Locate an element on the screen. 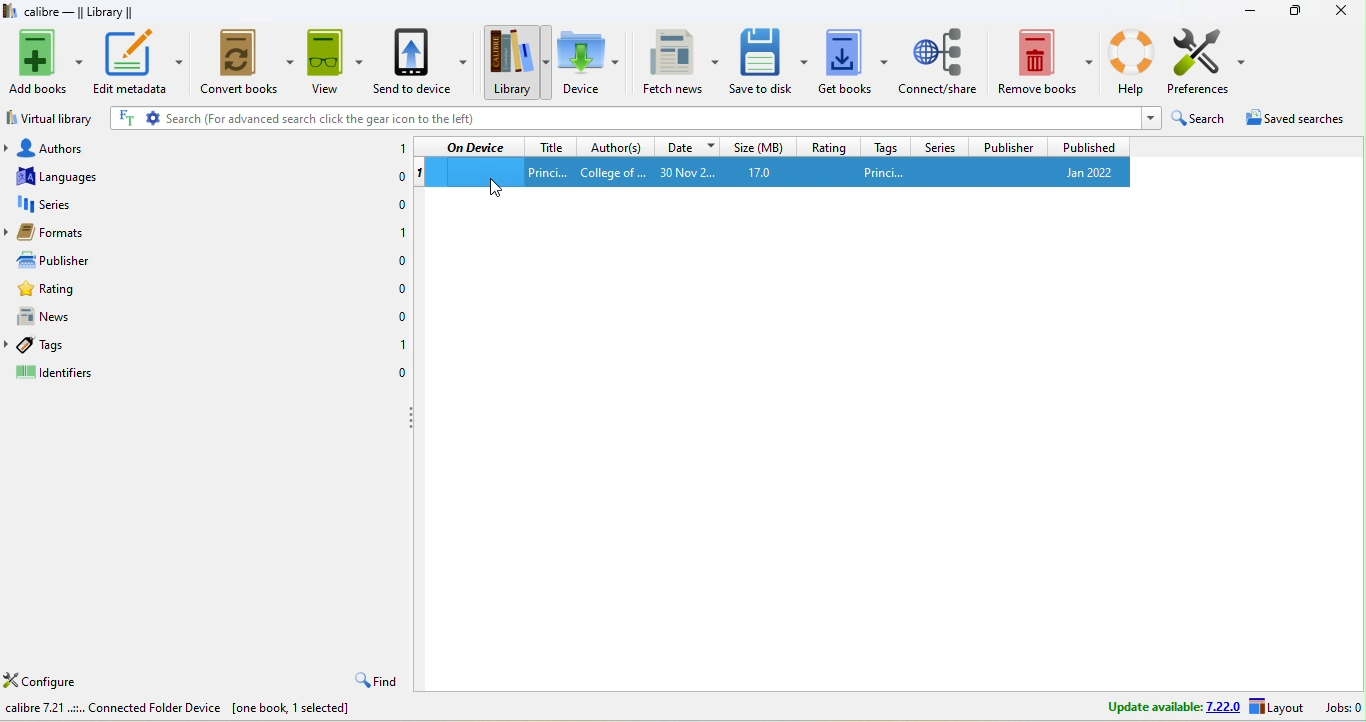 This screenshot has width=1366, height=722. edit metadata is located at coordinates (140, 61).